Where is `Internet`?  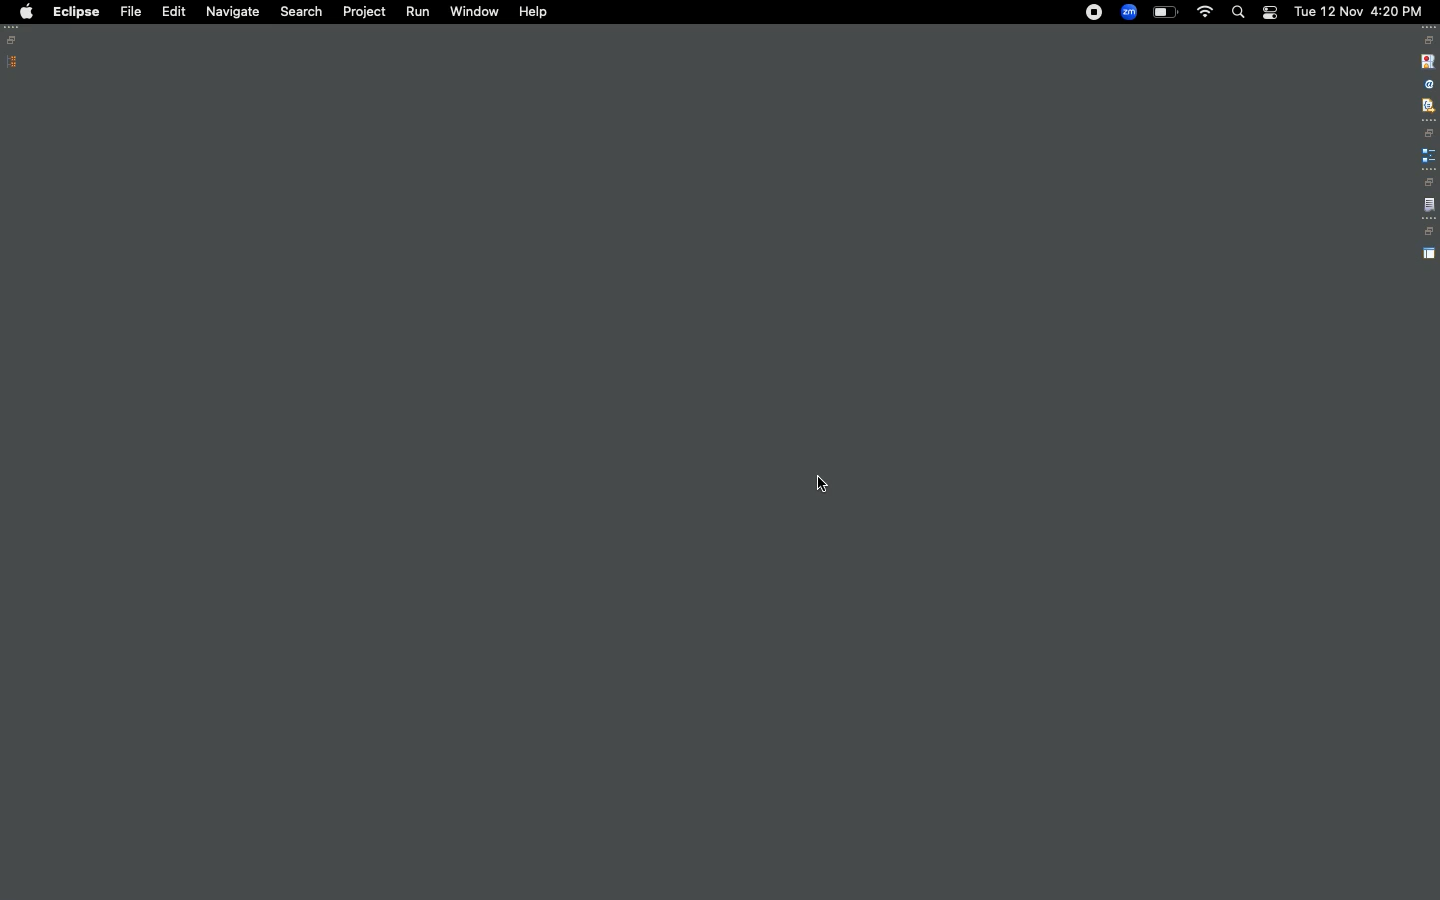
Internet is located at coordinates (1205, 14).